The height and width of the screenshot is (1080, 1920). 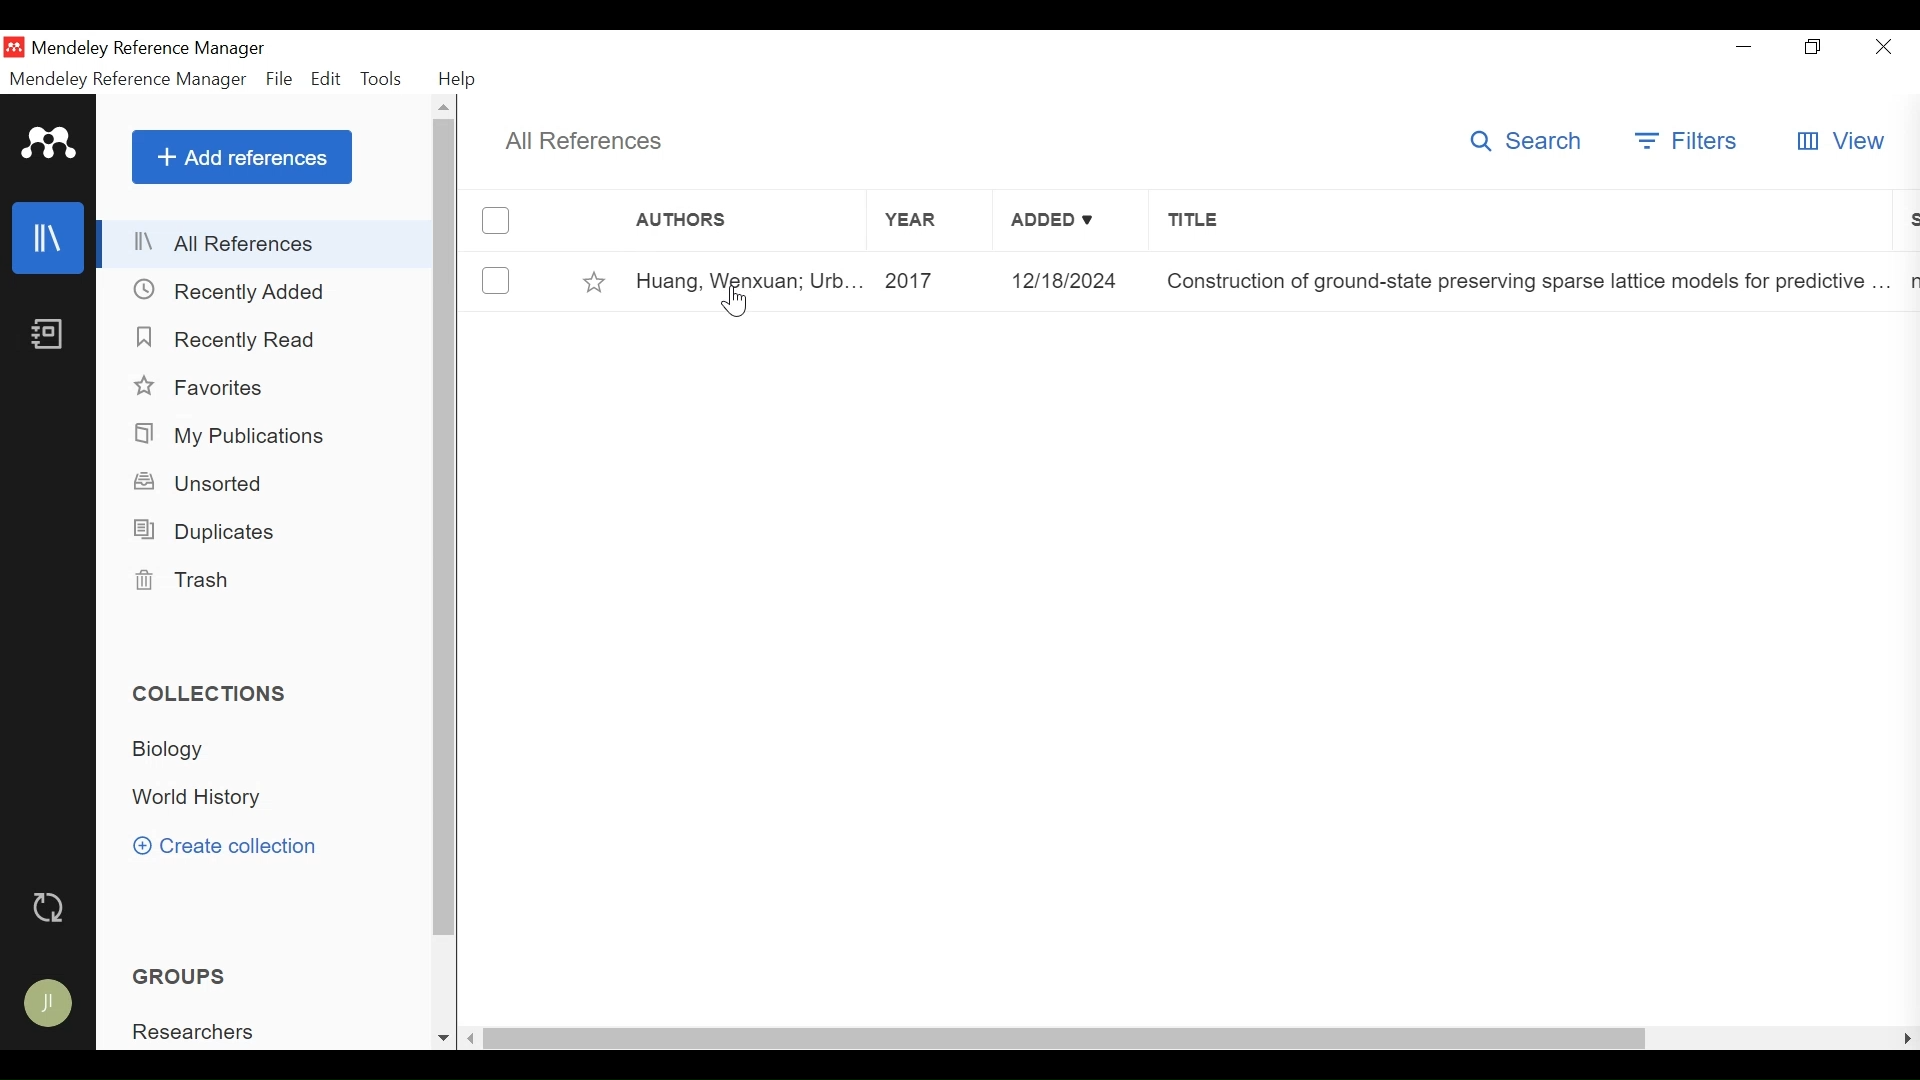 What do you see at coordinates (149, 49) in the screenshot?
I see `Mendeley Reference Manager` at bounding box center [149, 49].